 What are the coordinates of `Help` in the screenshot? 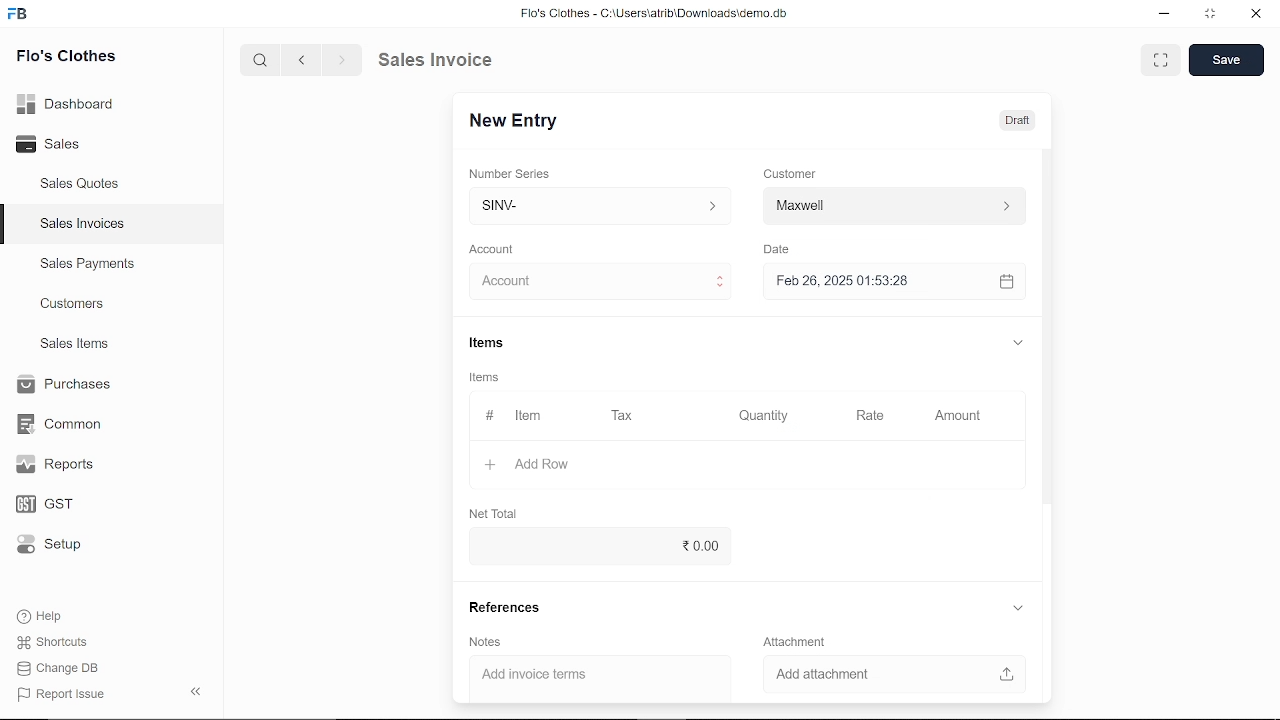 It's located at (53, 616).